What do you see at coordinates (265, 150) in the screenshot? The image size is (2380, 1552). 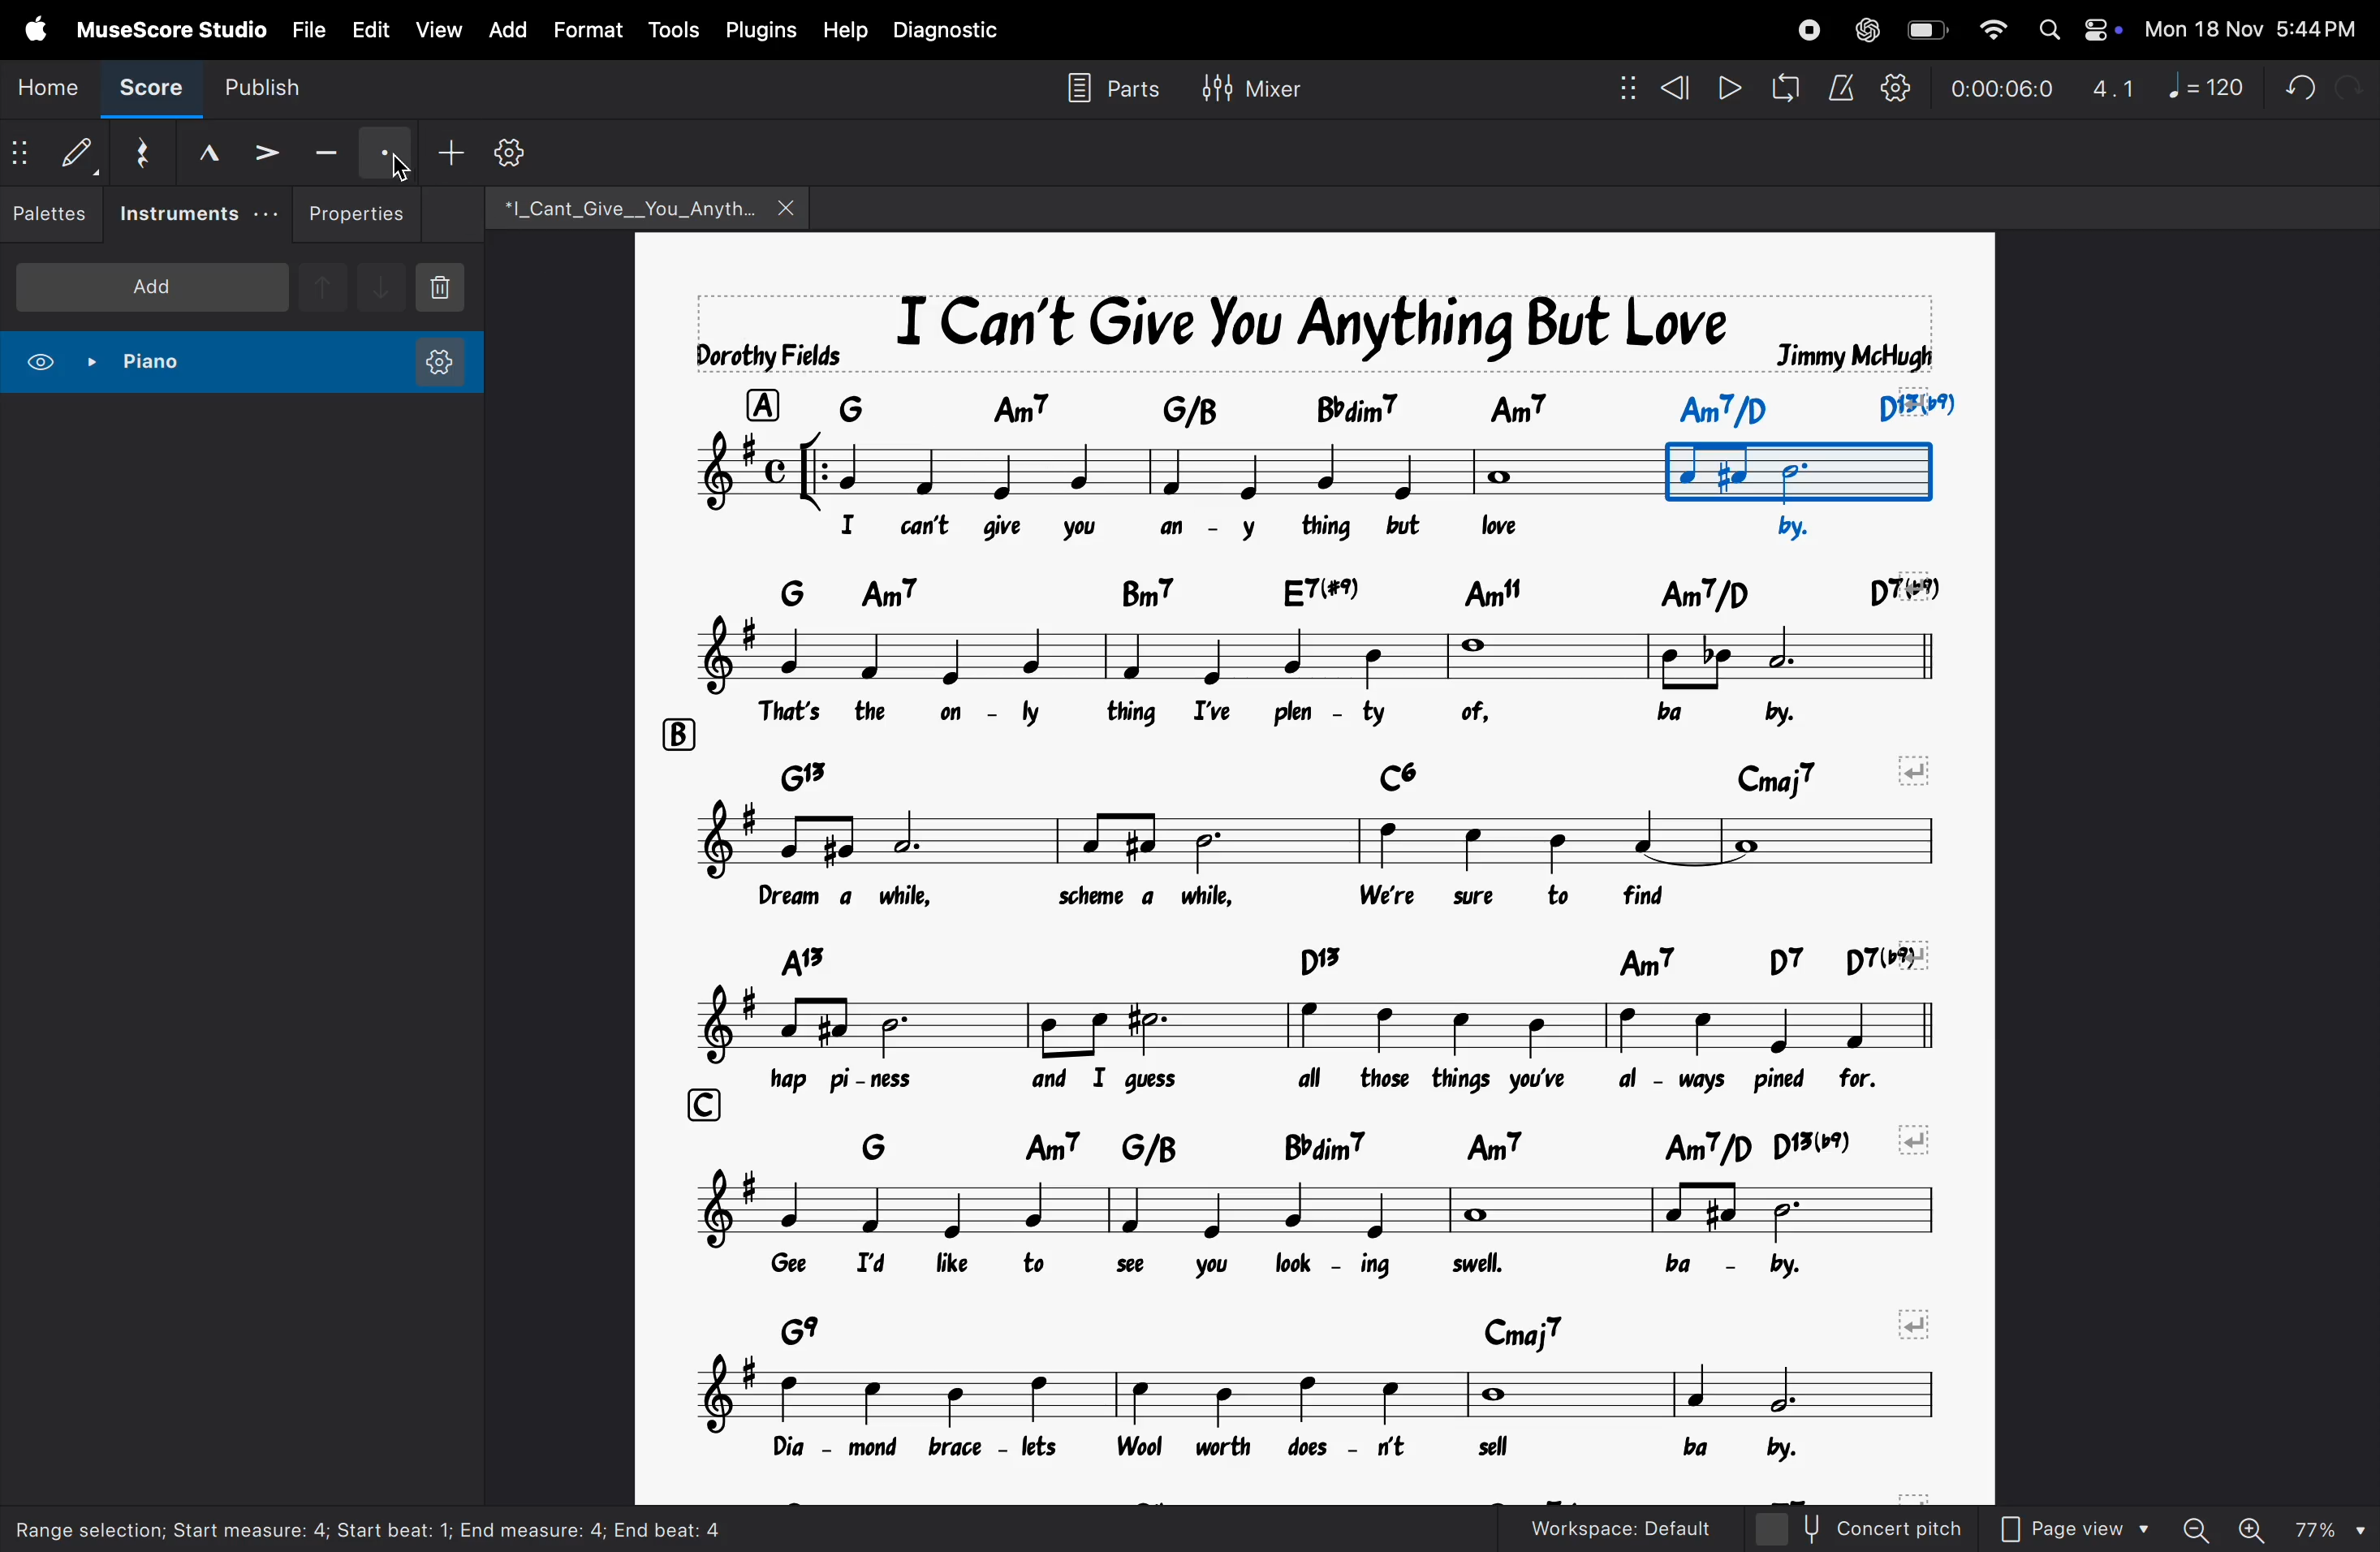 I see `accent` at bounding box center [265, 150].